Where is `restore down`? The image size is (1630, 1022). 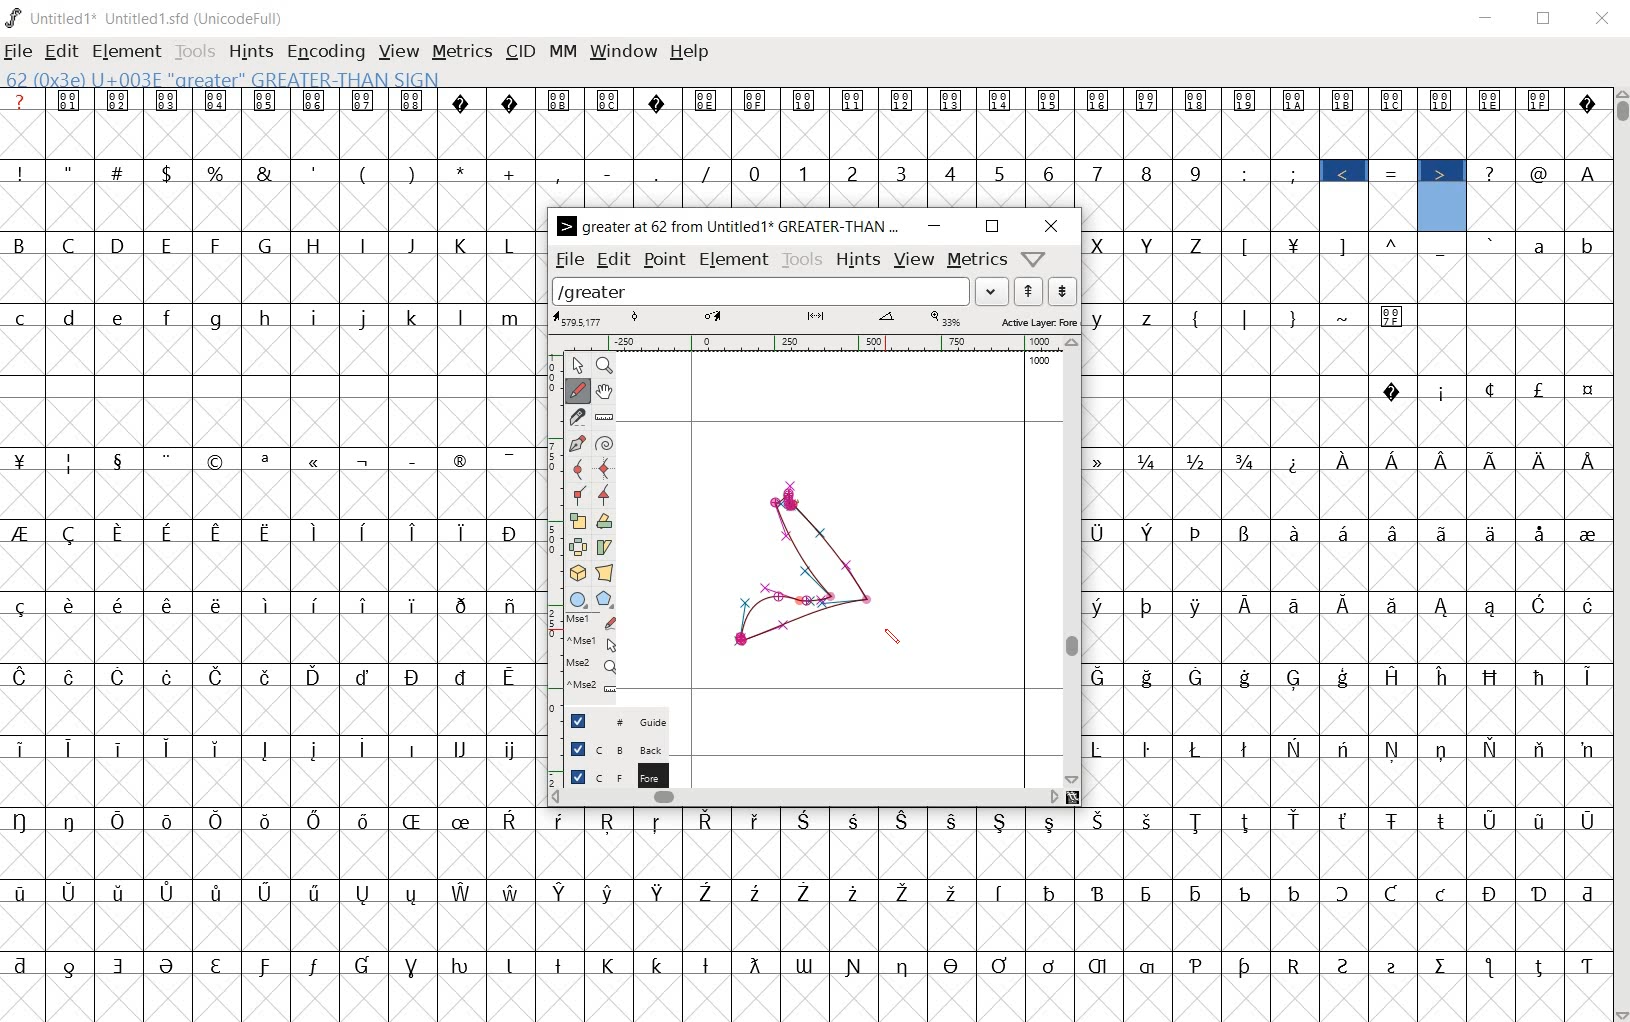
restore down is located at coordinates (1545, 18).